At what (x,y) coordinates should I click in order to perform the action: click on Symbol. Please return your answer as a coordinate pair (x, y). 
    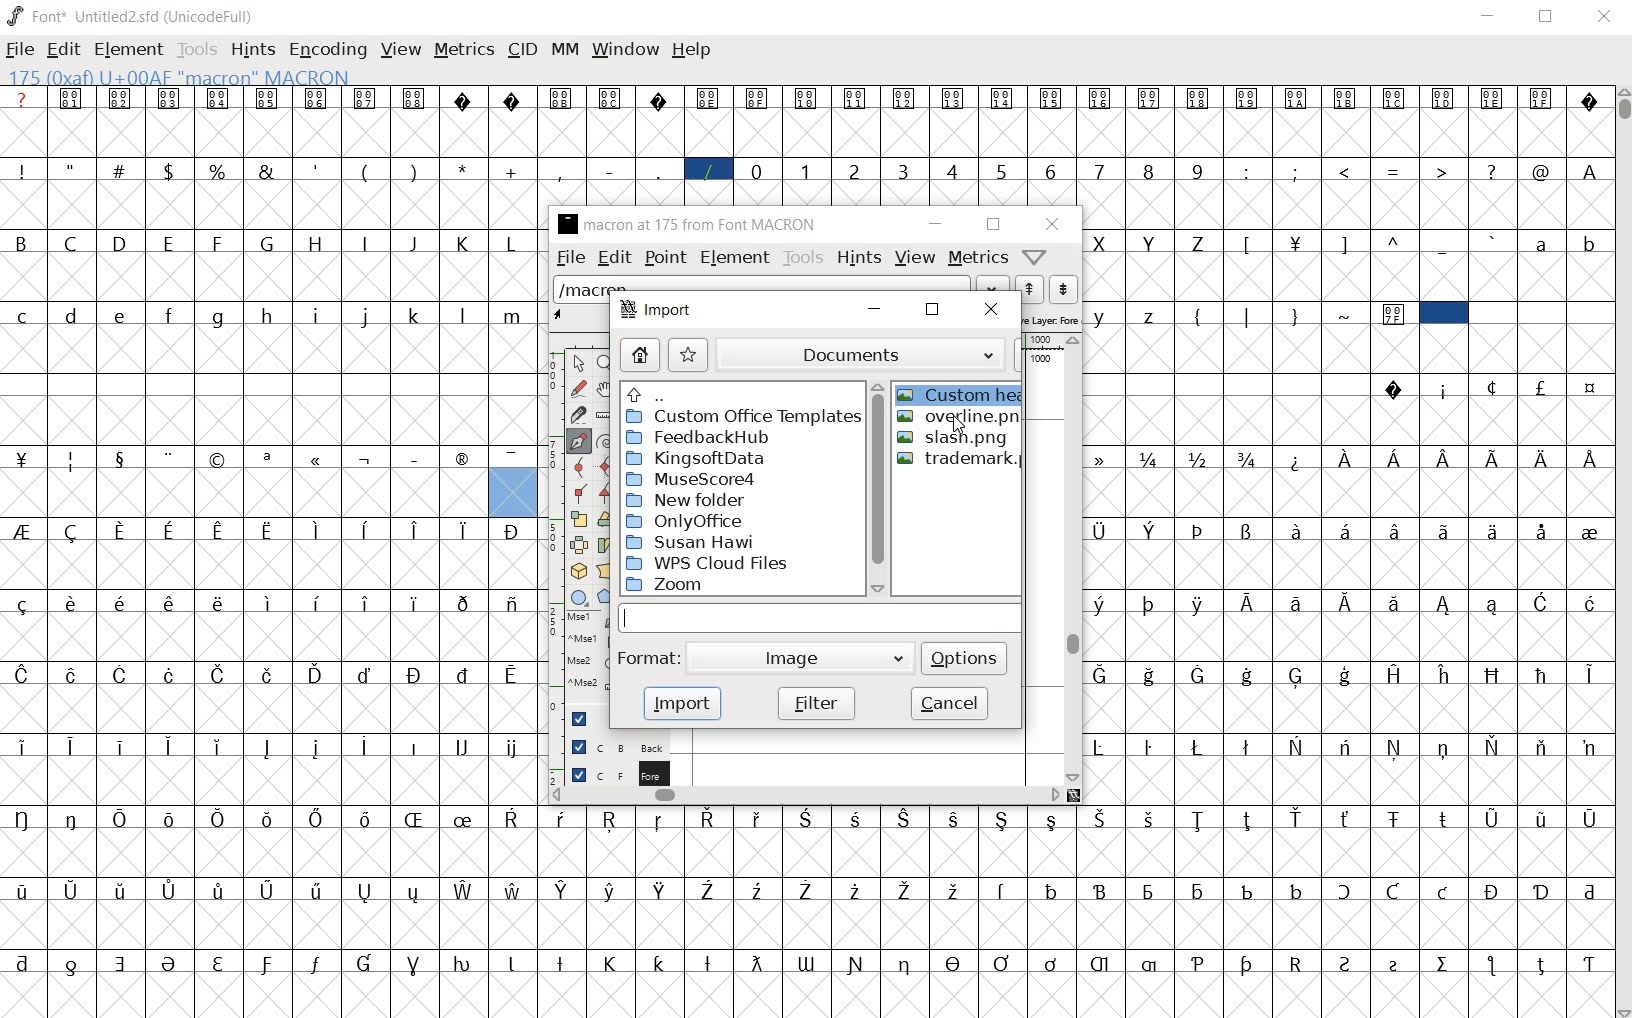
    Looking at the image, I should click on (1149, 747).